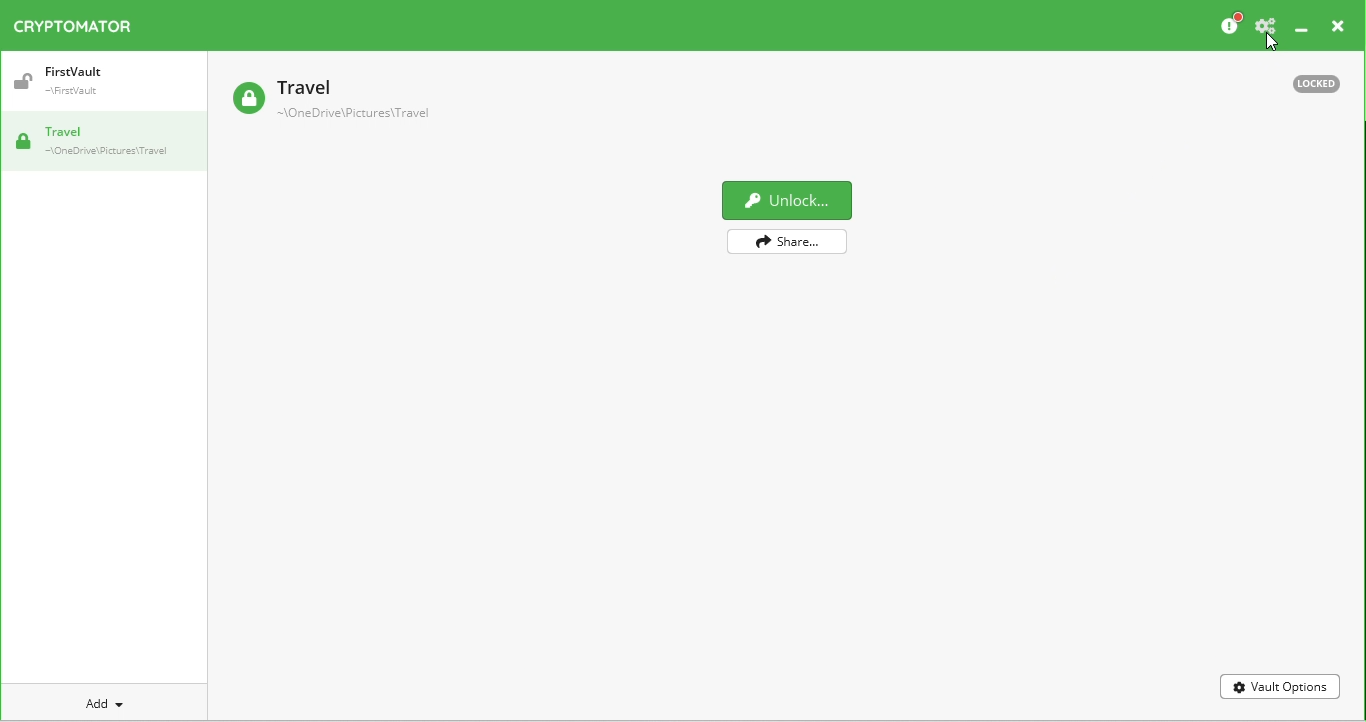 The height and width of the screenshot is (722, 1366). Describe the element at coordinates (93, 702) in the screenshot. I see `Add new vault` at that location.